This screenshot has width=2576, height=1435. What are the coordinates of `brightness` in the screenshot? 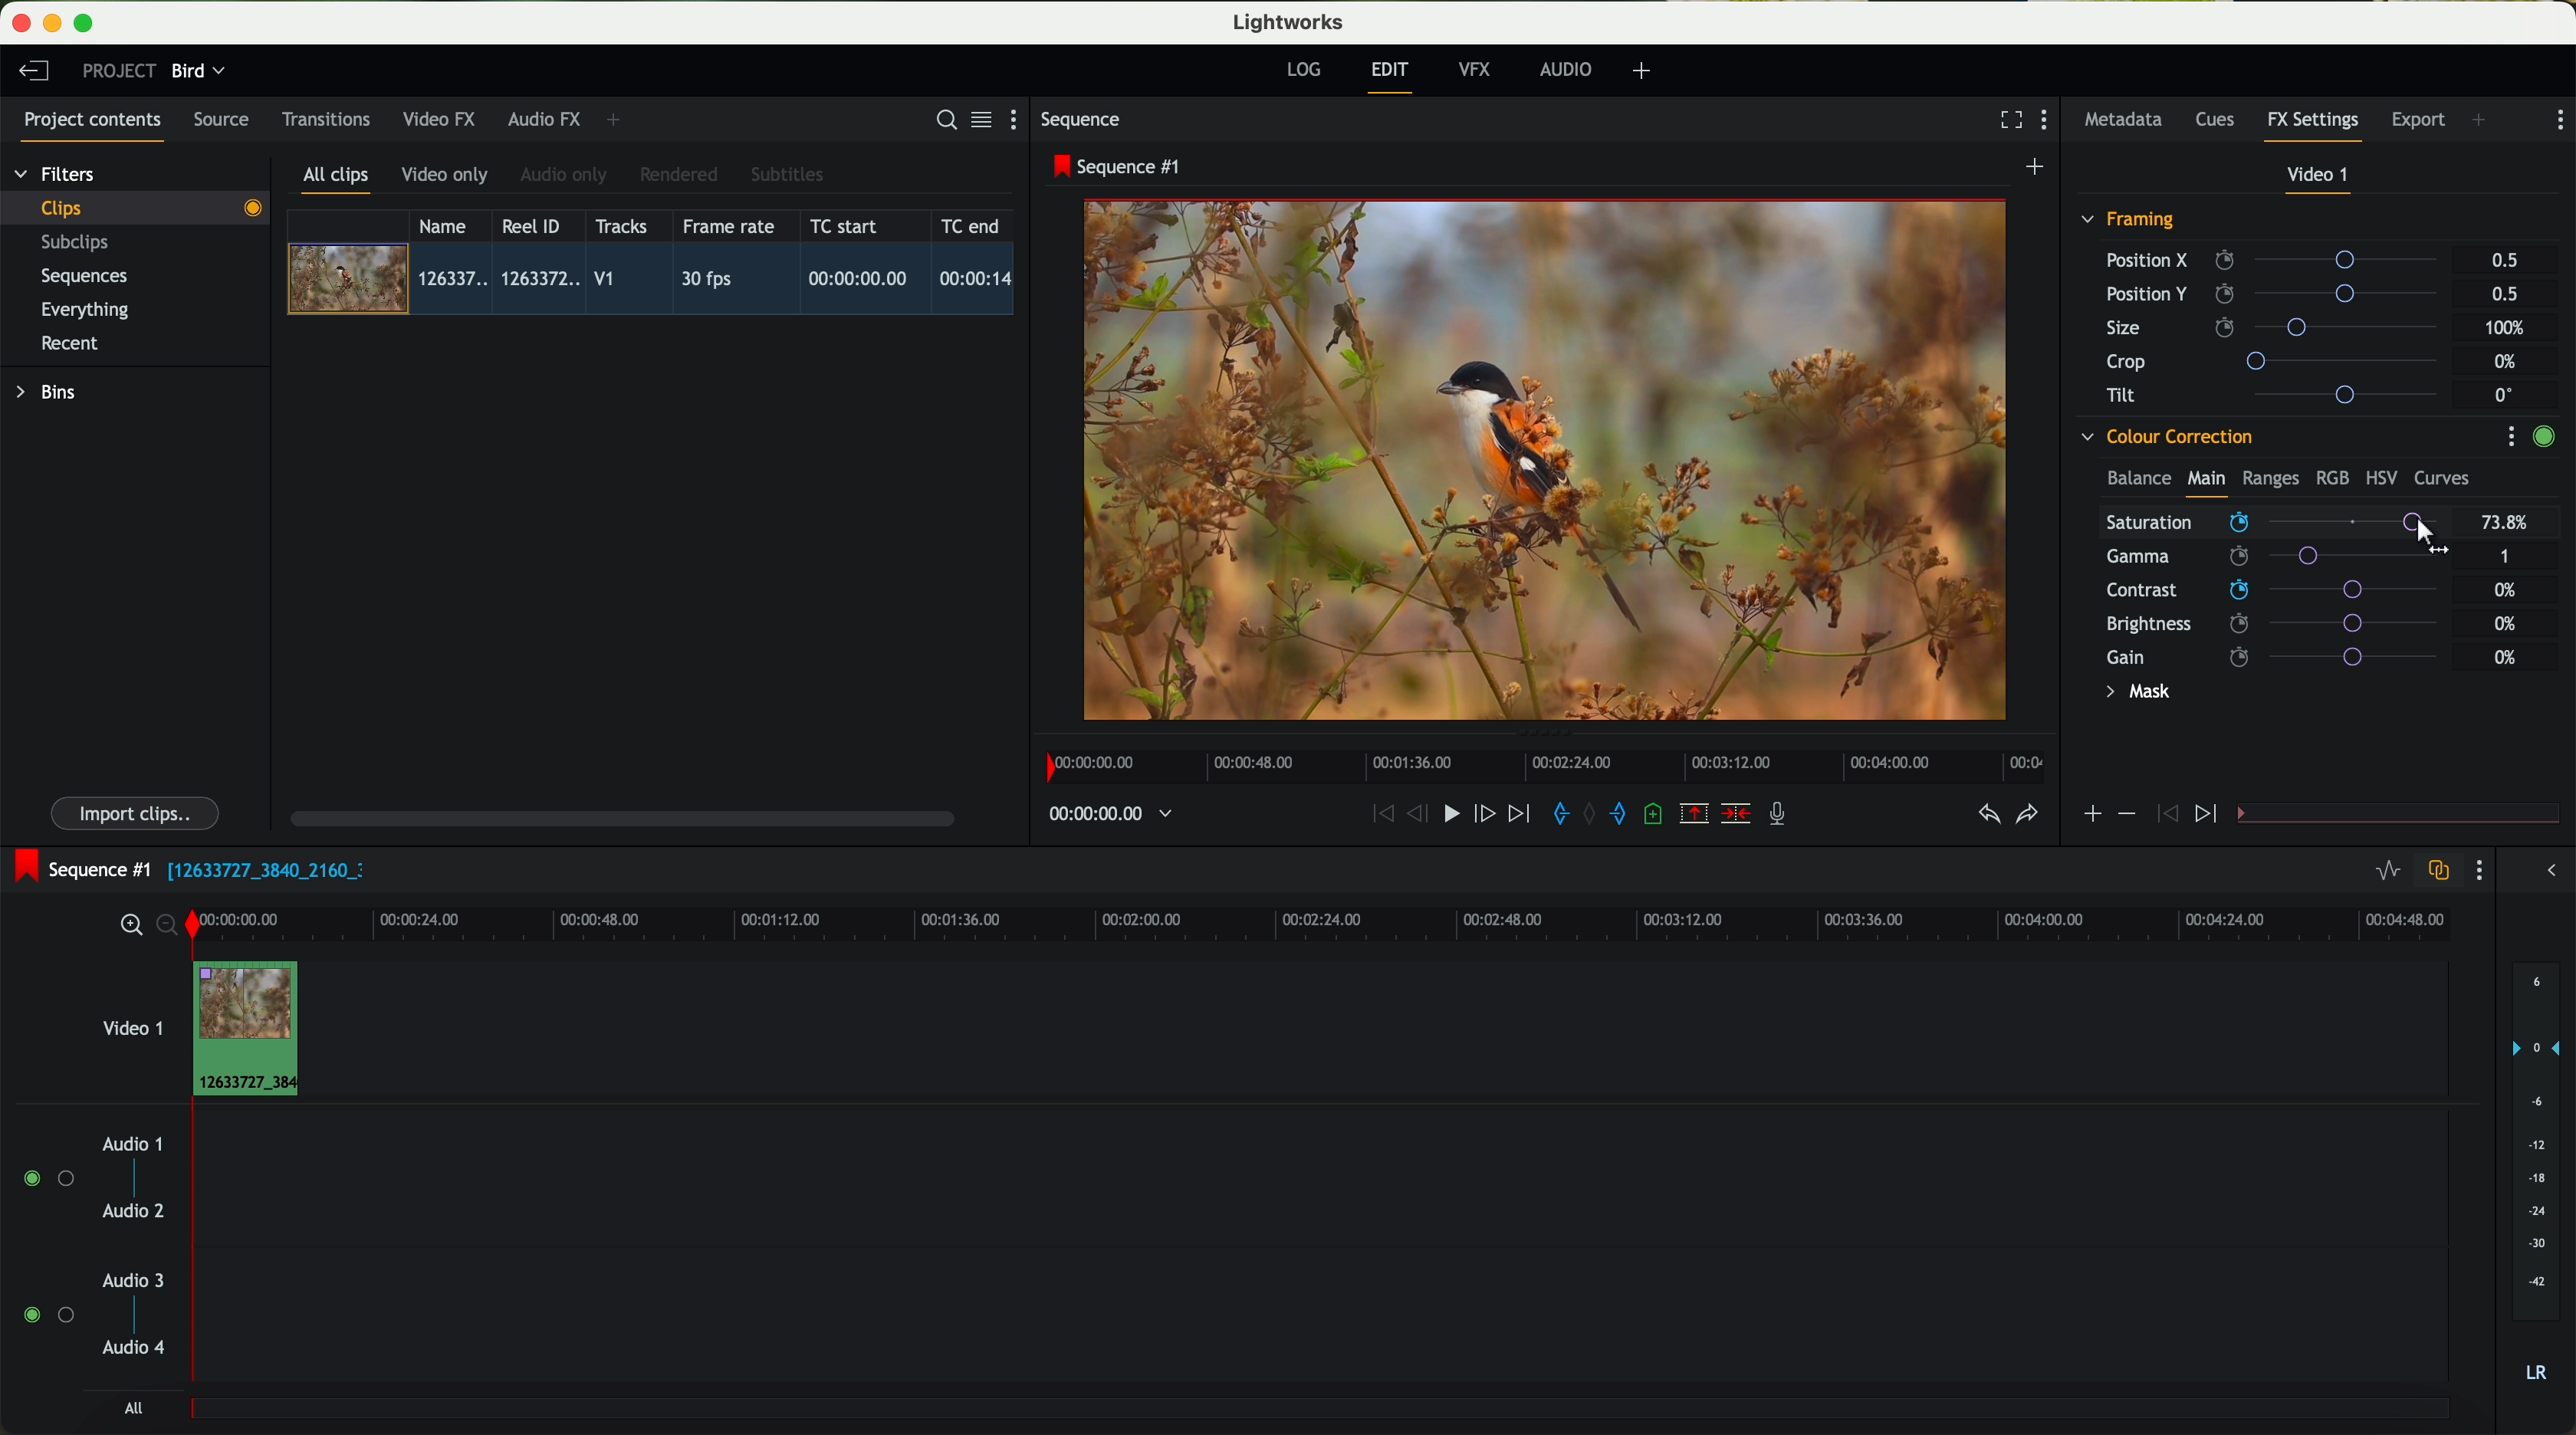 It's located at (2284, 624).